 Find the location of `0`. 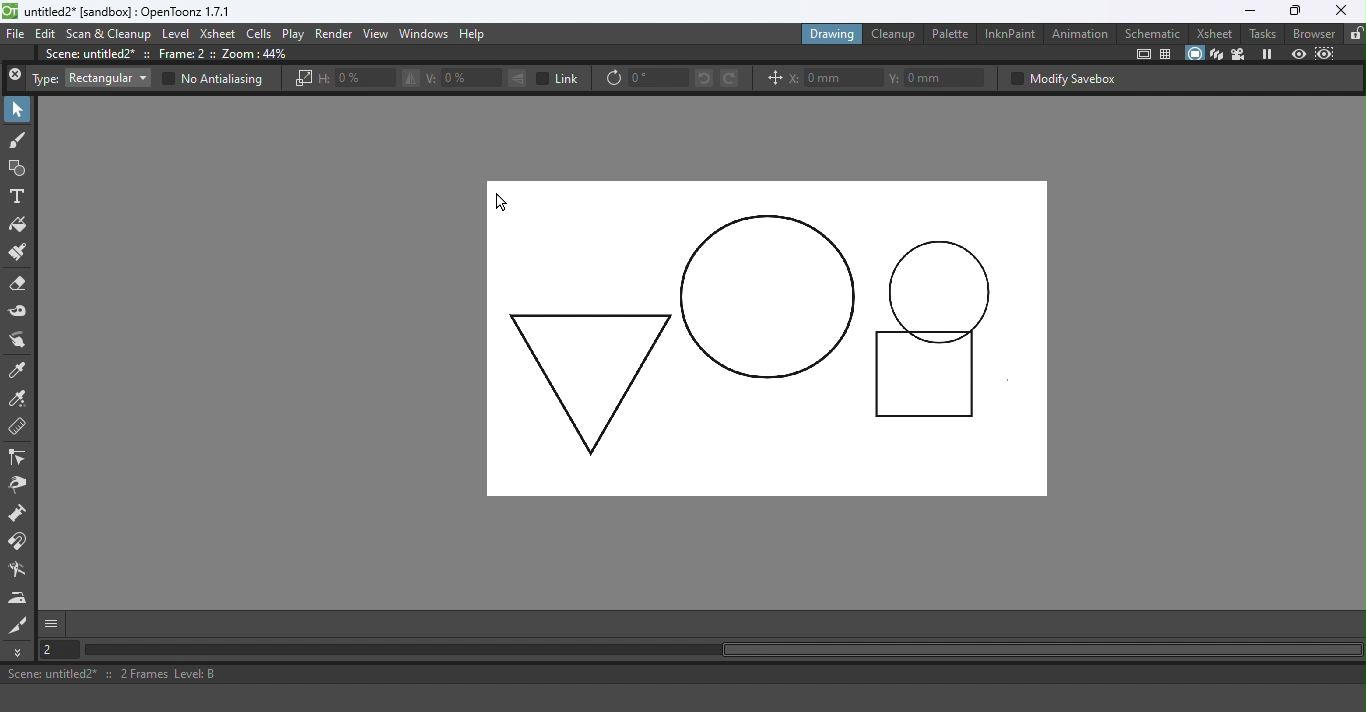

0 is located at coordinates (657, 77).